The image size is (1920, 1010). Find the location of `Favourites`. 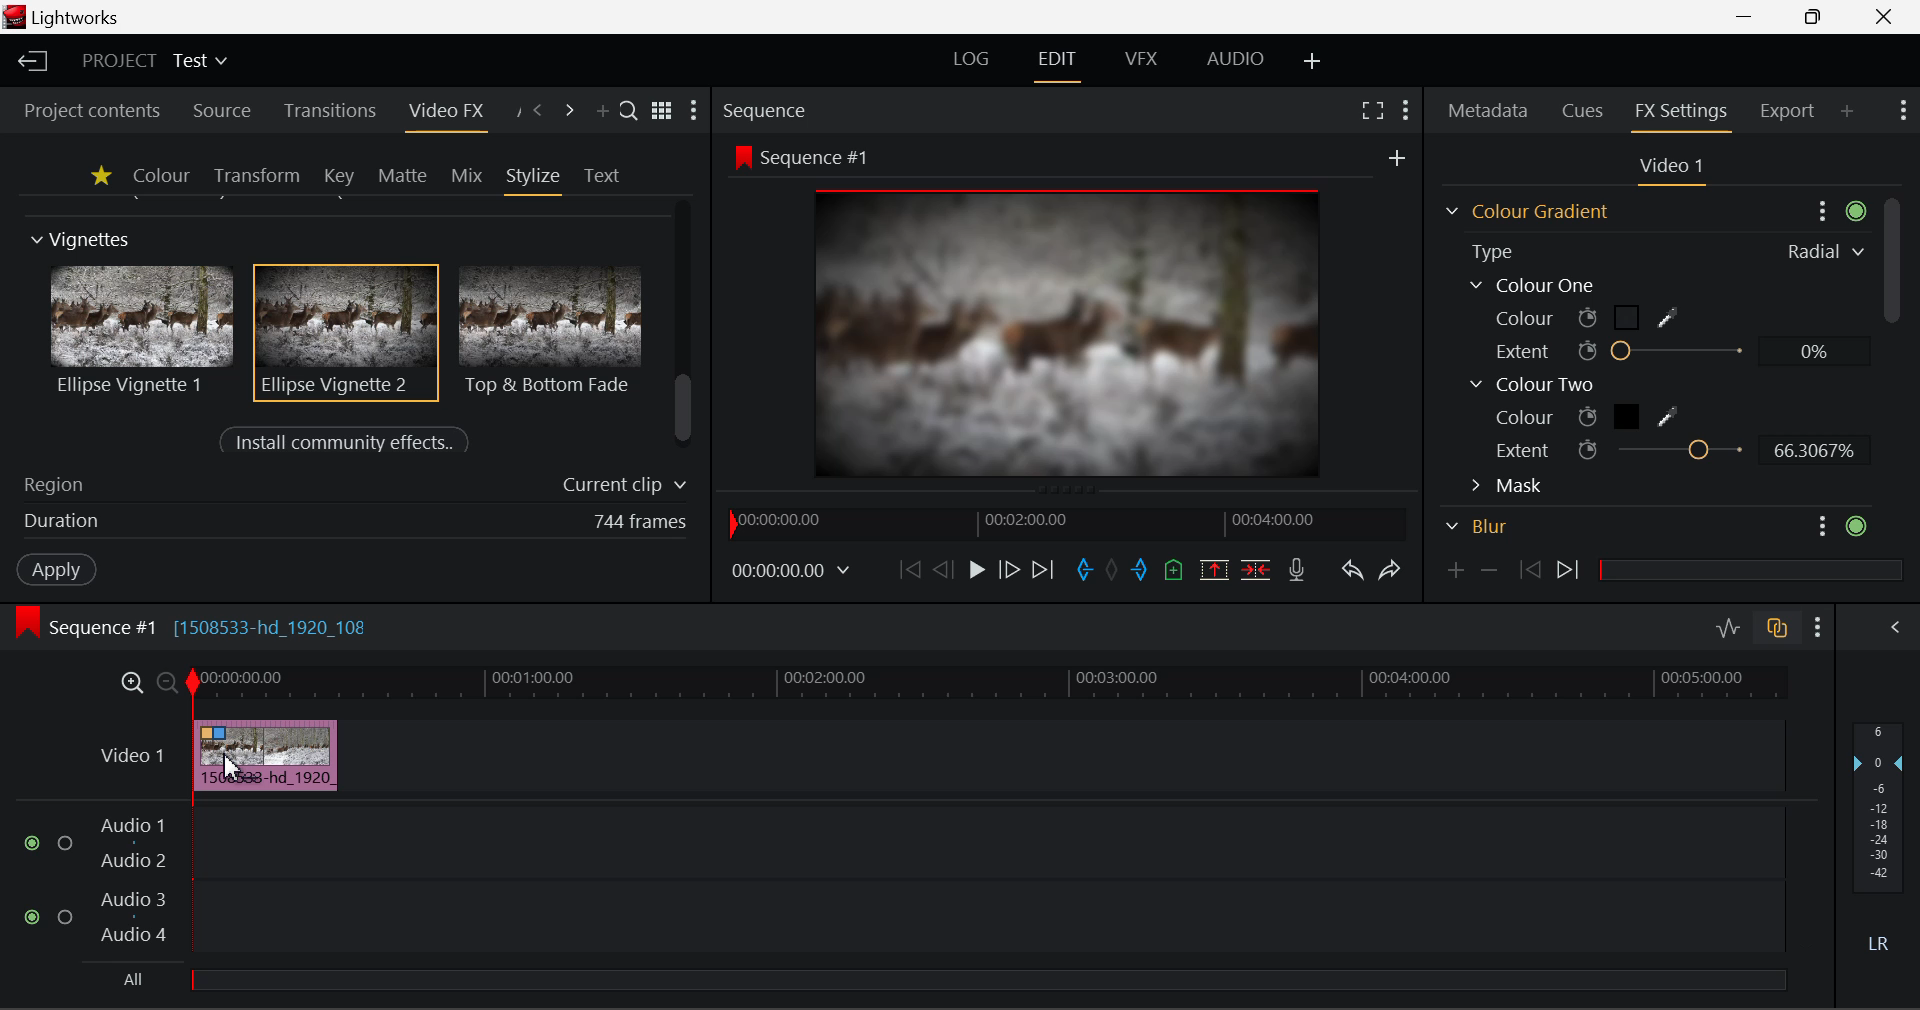

Favourites is located at coordinates (98, 175).